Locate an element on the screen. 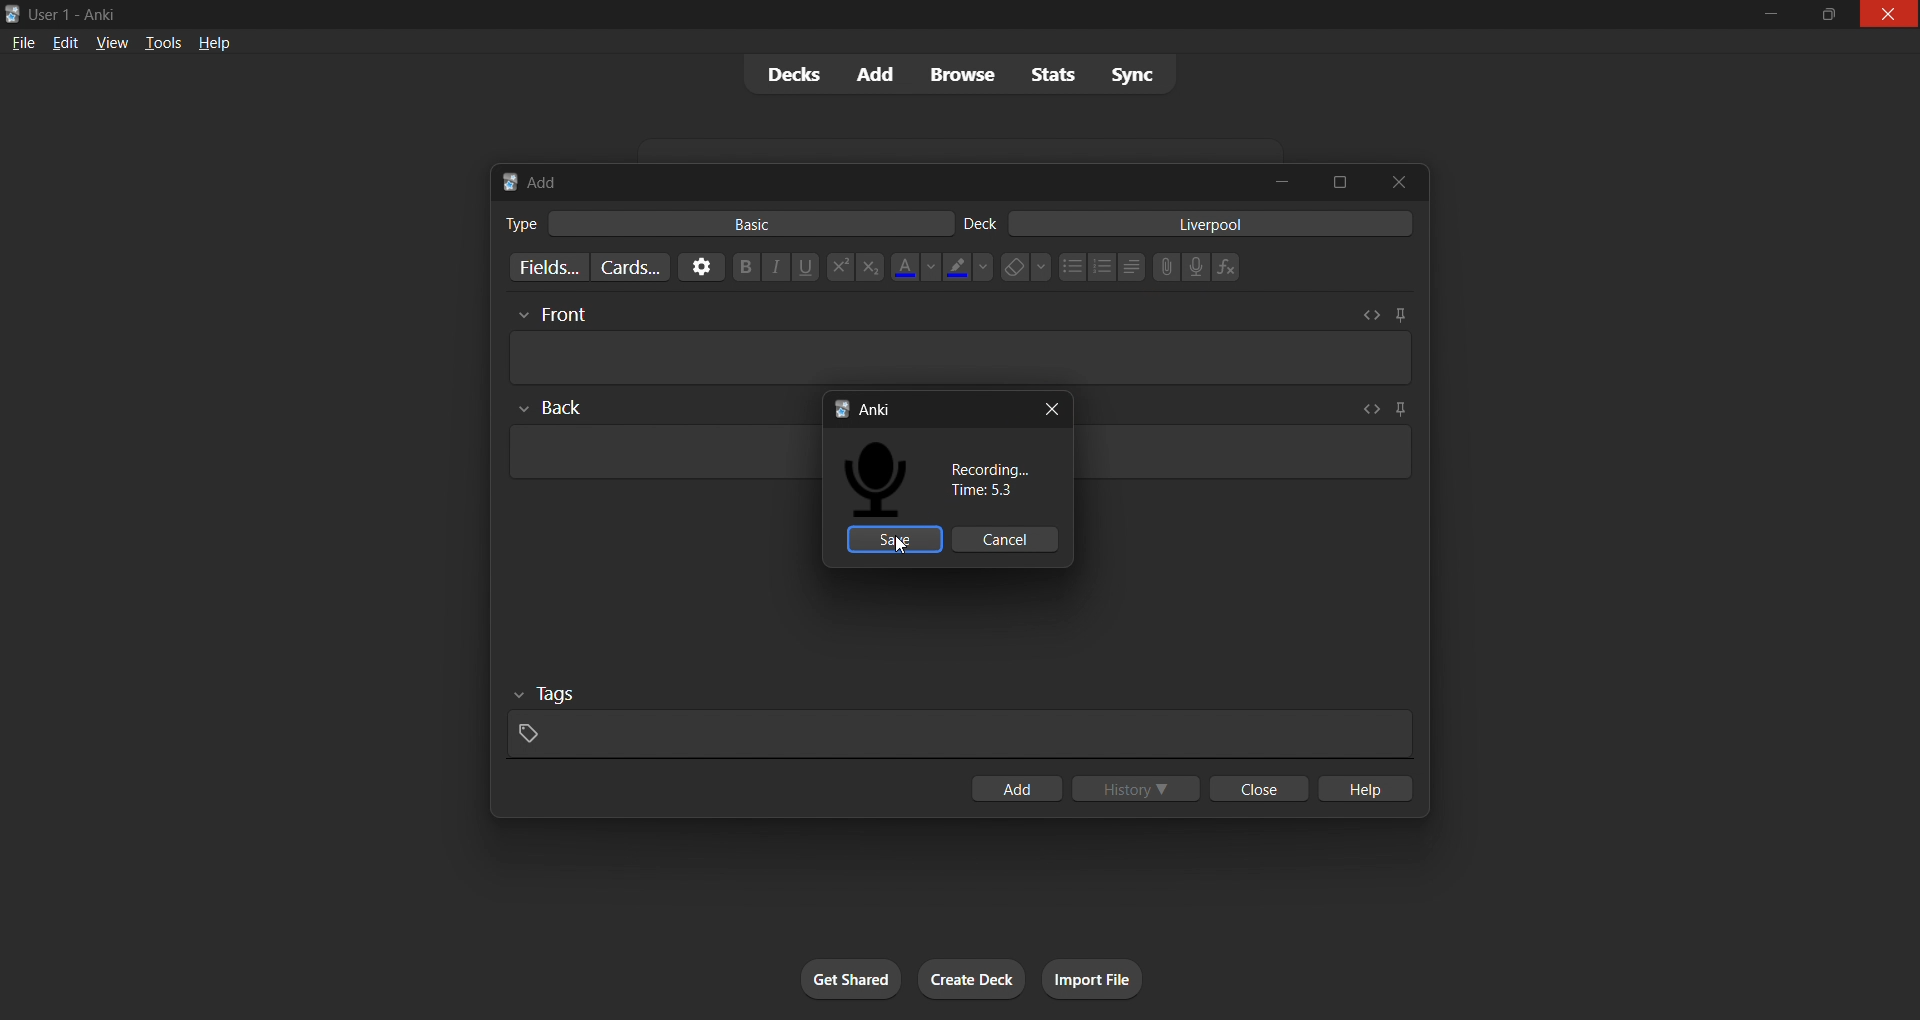 The height and width of the screenshot is (1020, 1920). italic is located at coordinates (774, 269).